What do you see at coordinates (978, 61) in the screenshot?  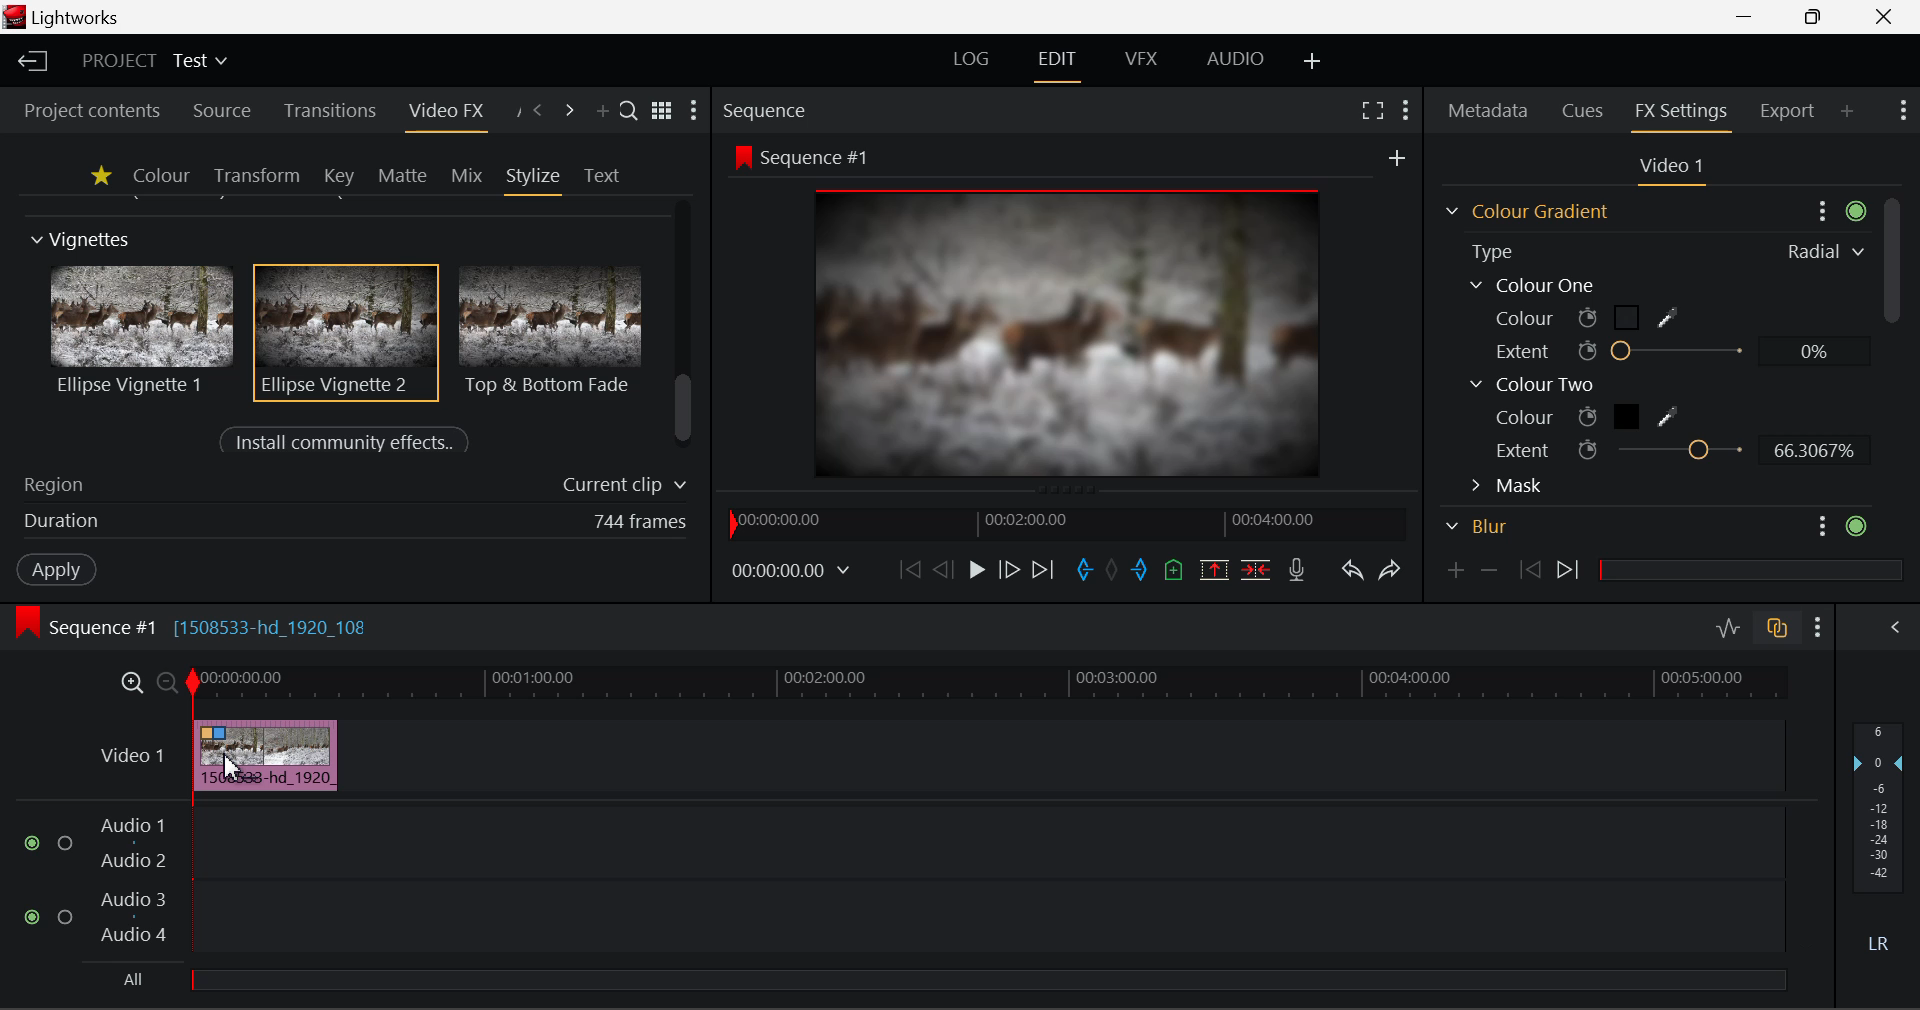 I see `LOG Layout` at bounding box center [978, 61].